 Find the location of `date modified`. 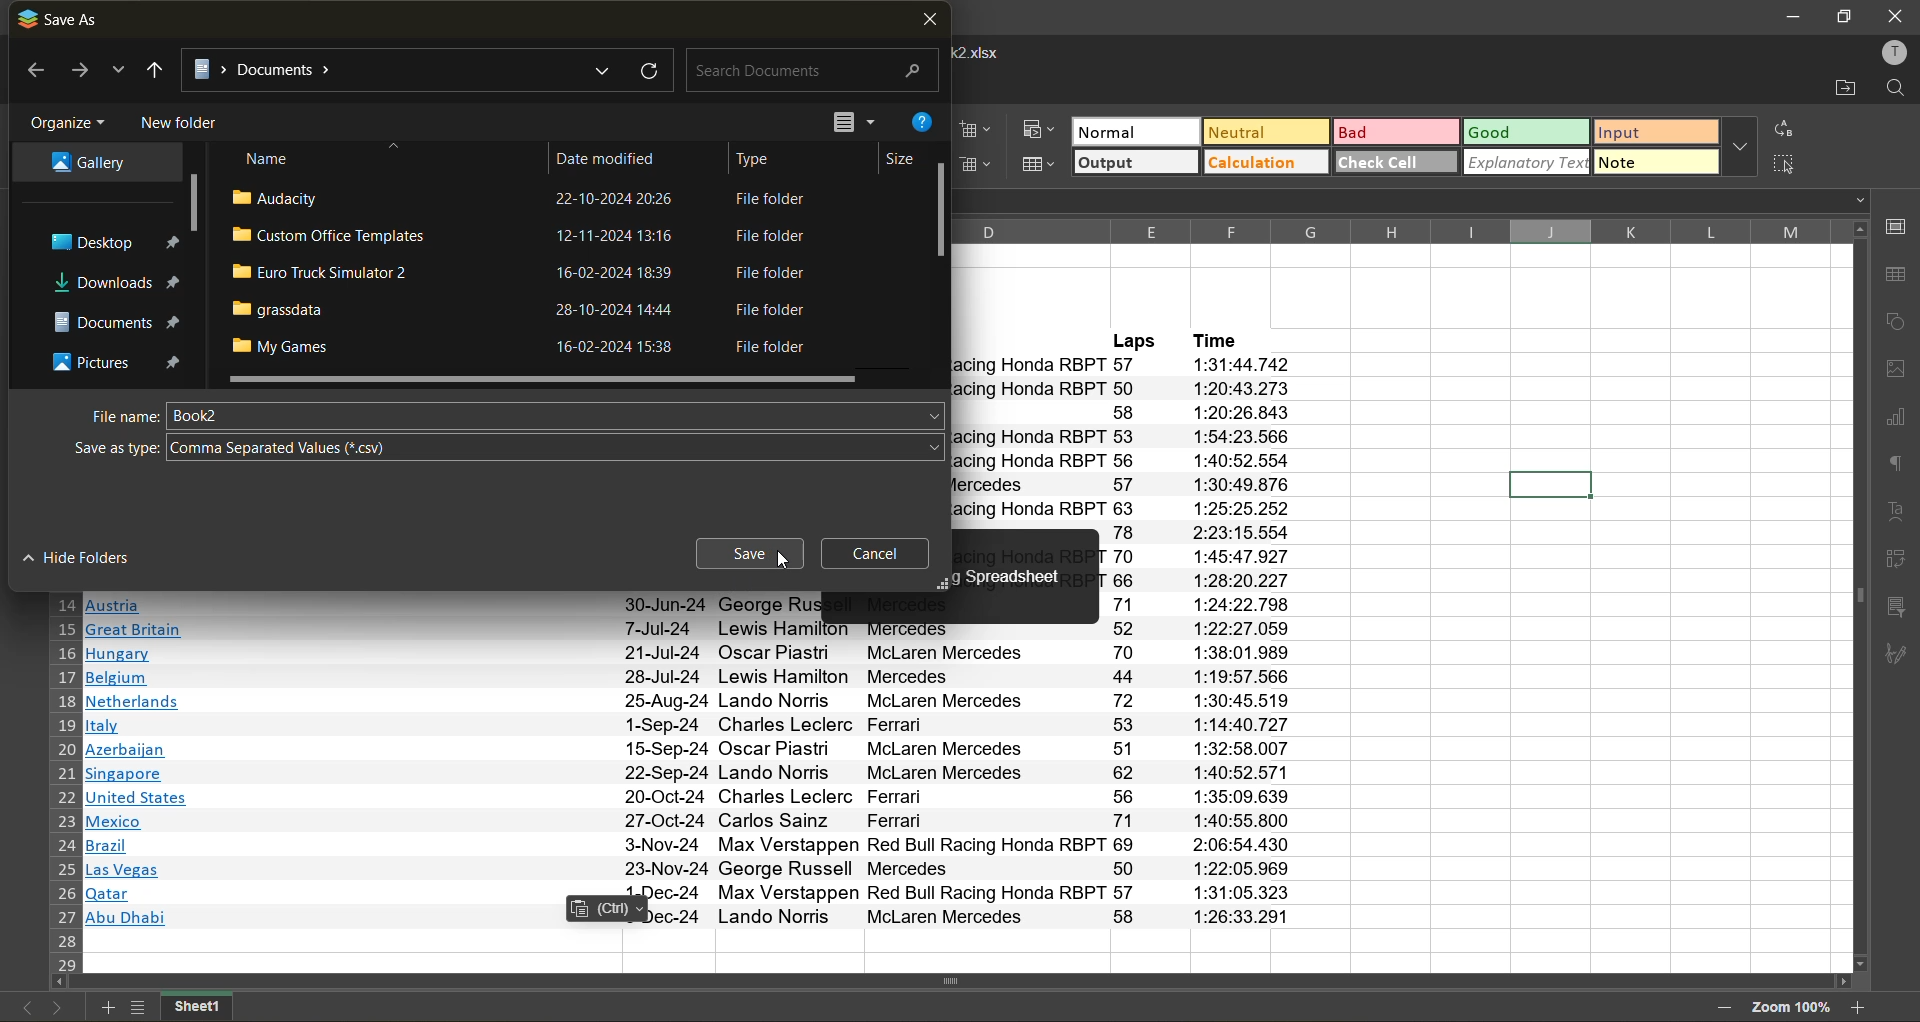

date modified is located at coordinates (619, 155).